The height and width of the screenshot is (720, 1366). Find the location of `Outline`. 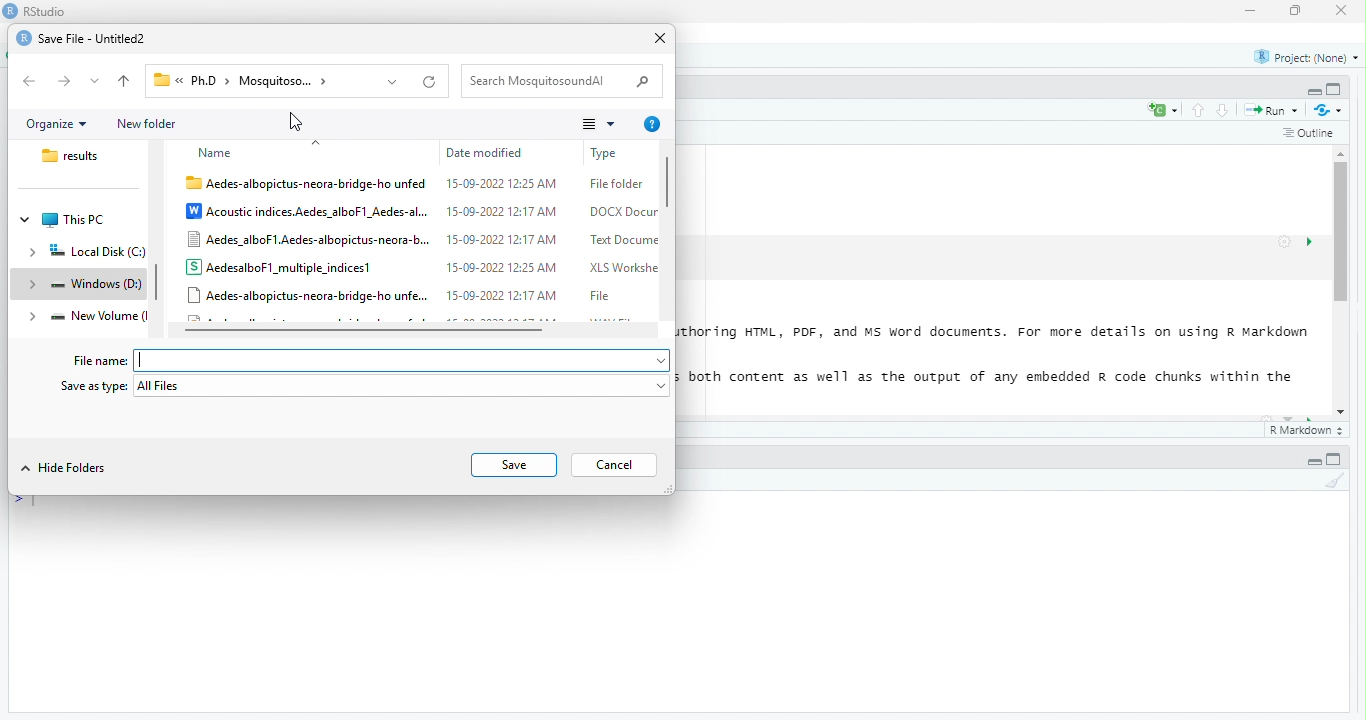

Outline is located at coordinates (1310, 134).